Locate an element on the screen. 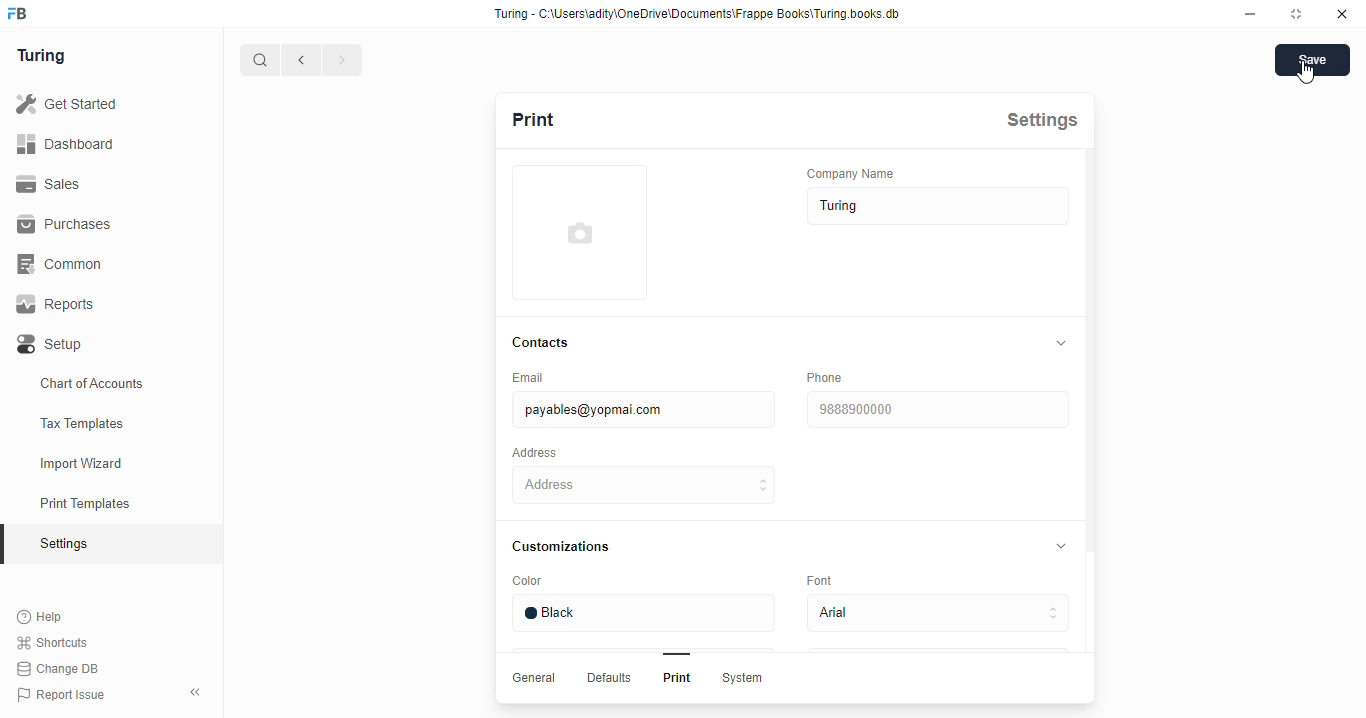  collapse is located at coordinates (1061, 551).